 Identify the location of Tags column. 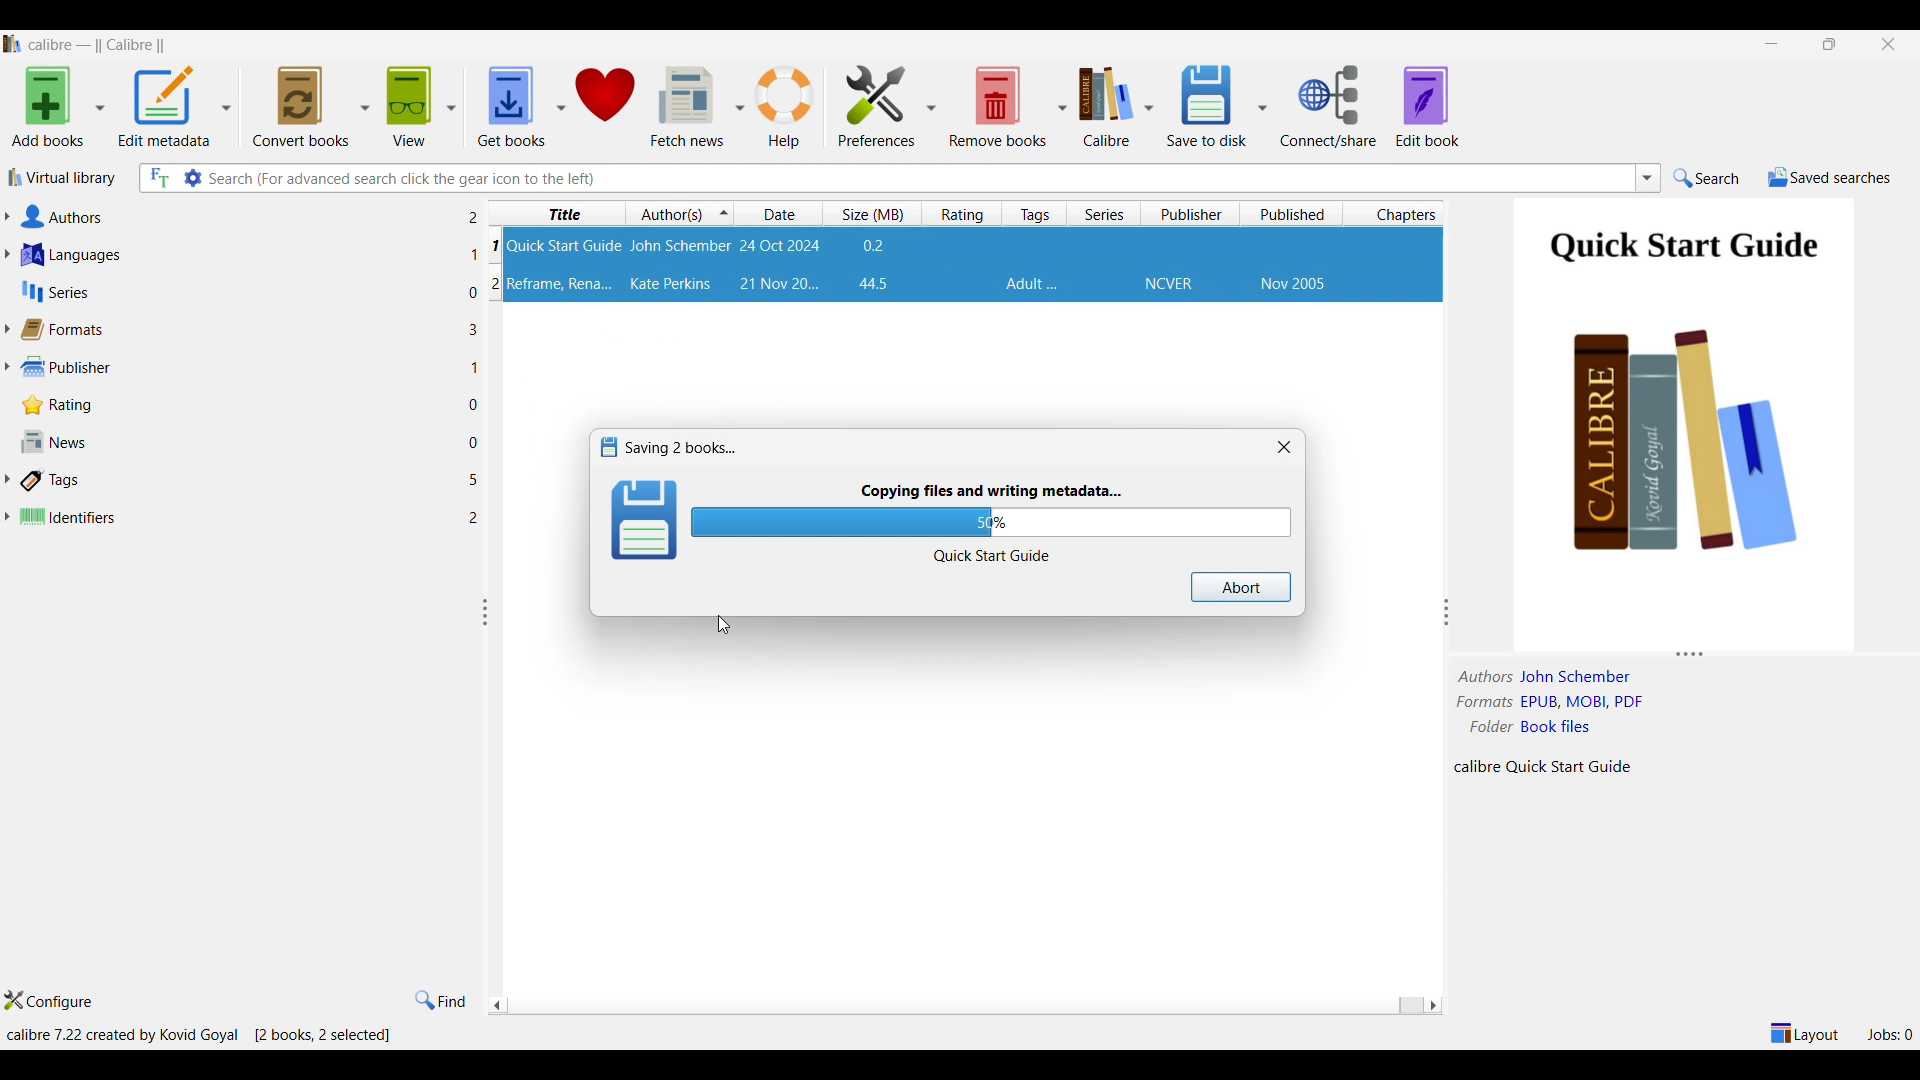
(1035, 213).